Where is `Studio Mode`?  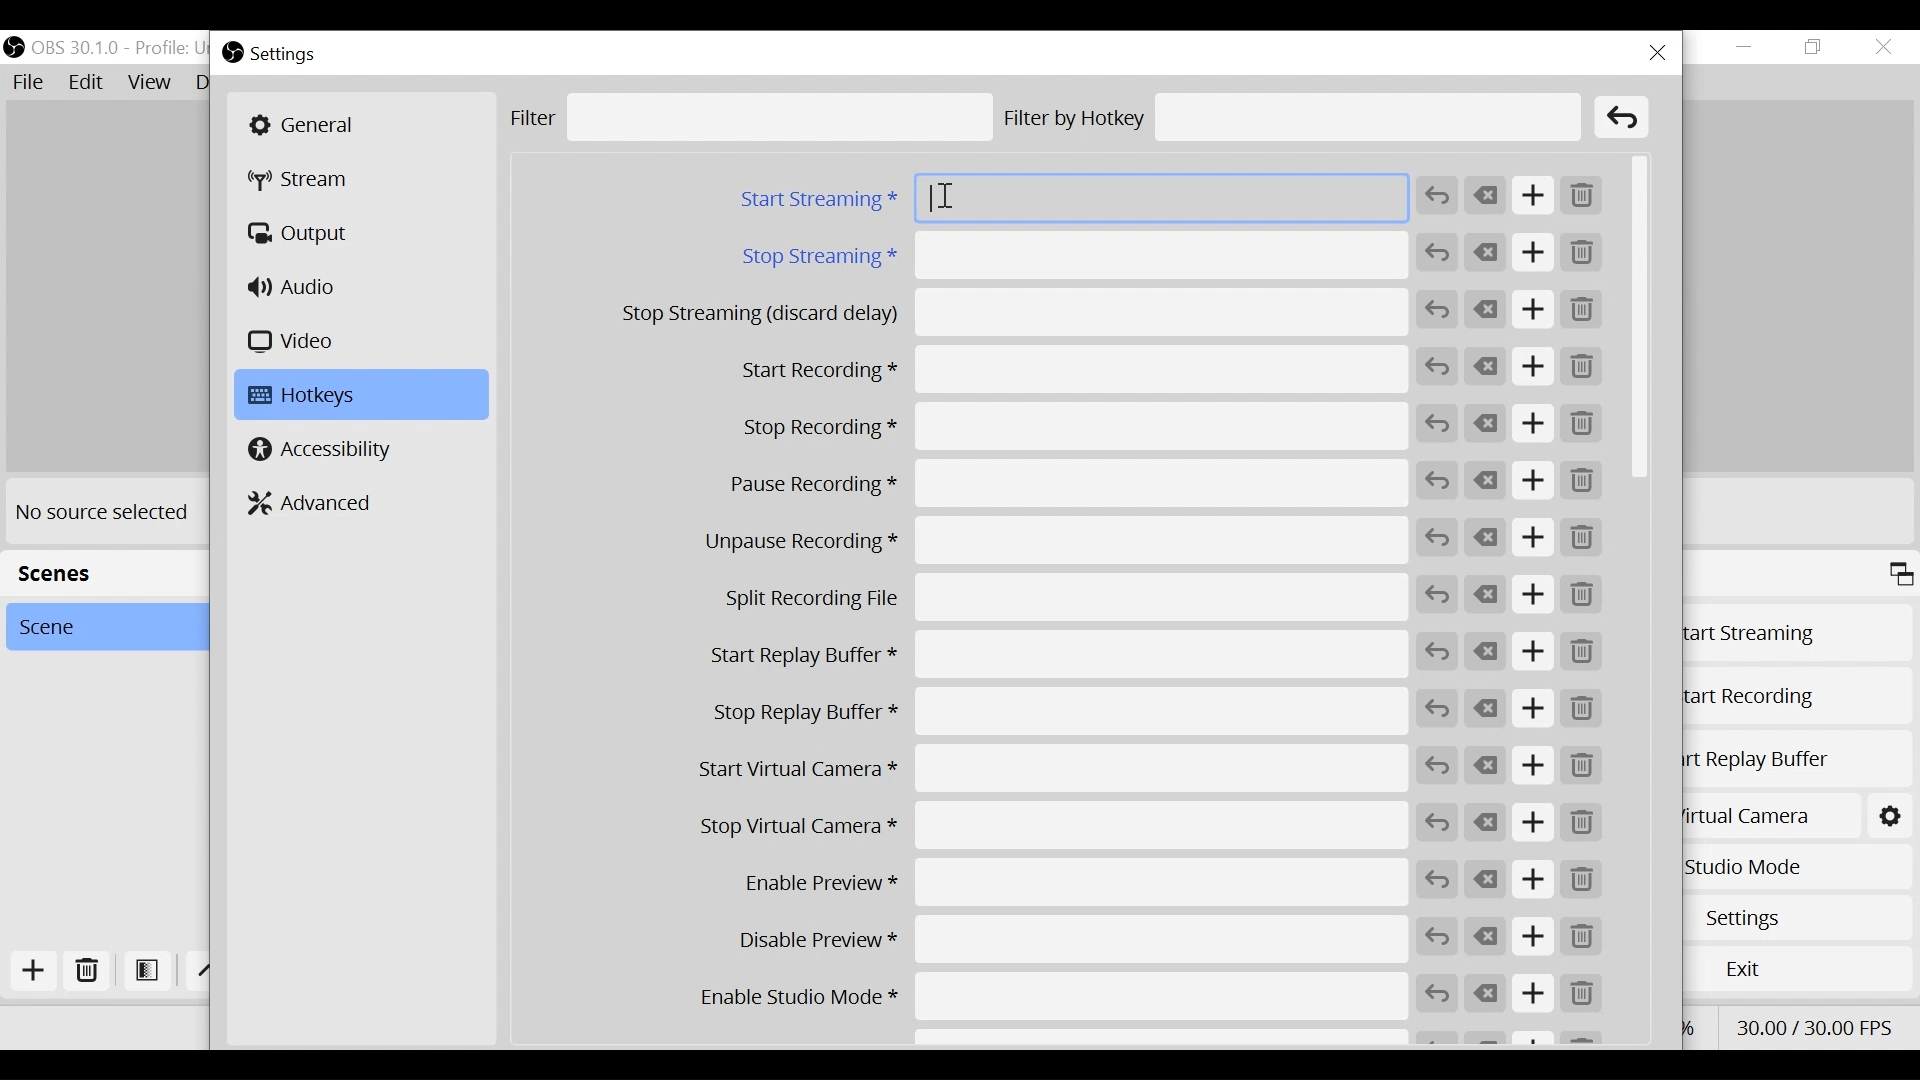
Studio Mode is located at coordinates (1796, 867).